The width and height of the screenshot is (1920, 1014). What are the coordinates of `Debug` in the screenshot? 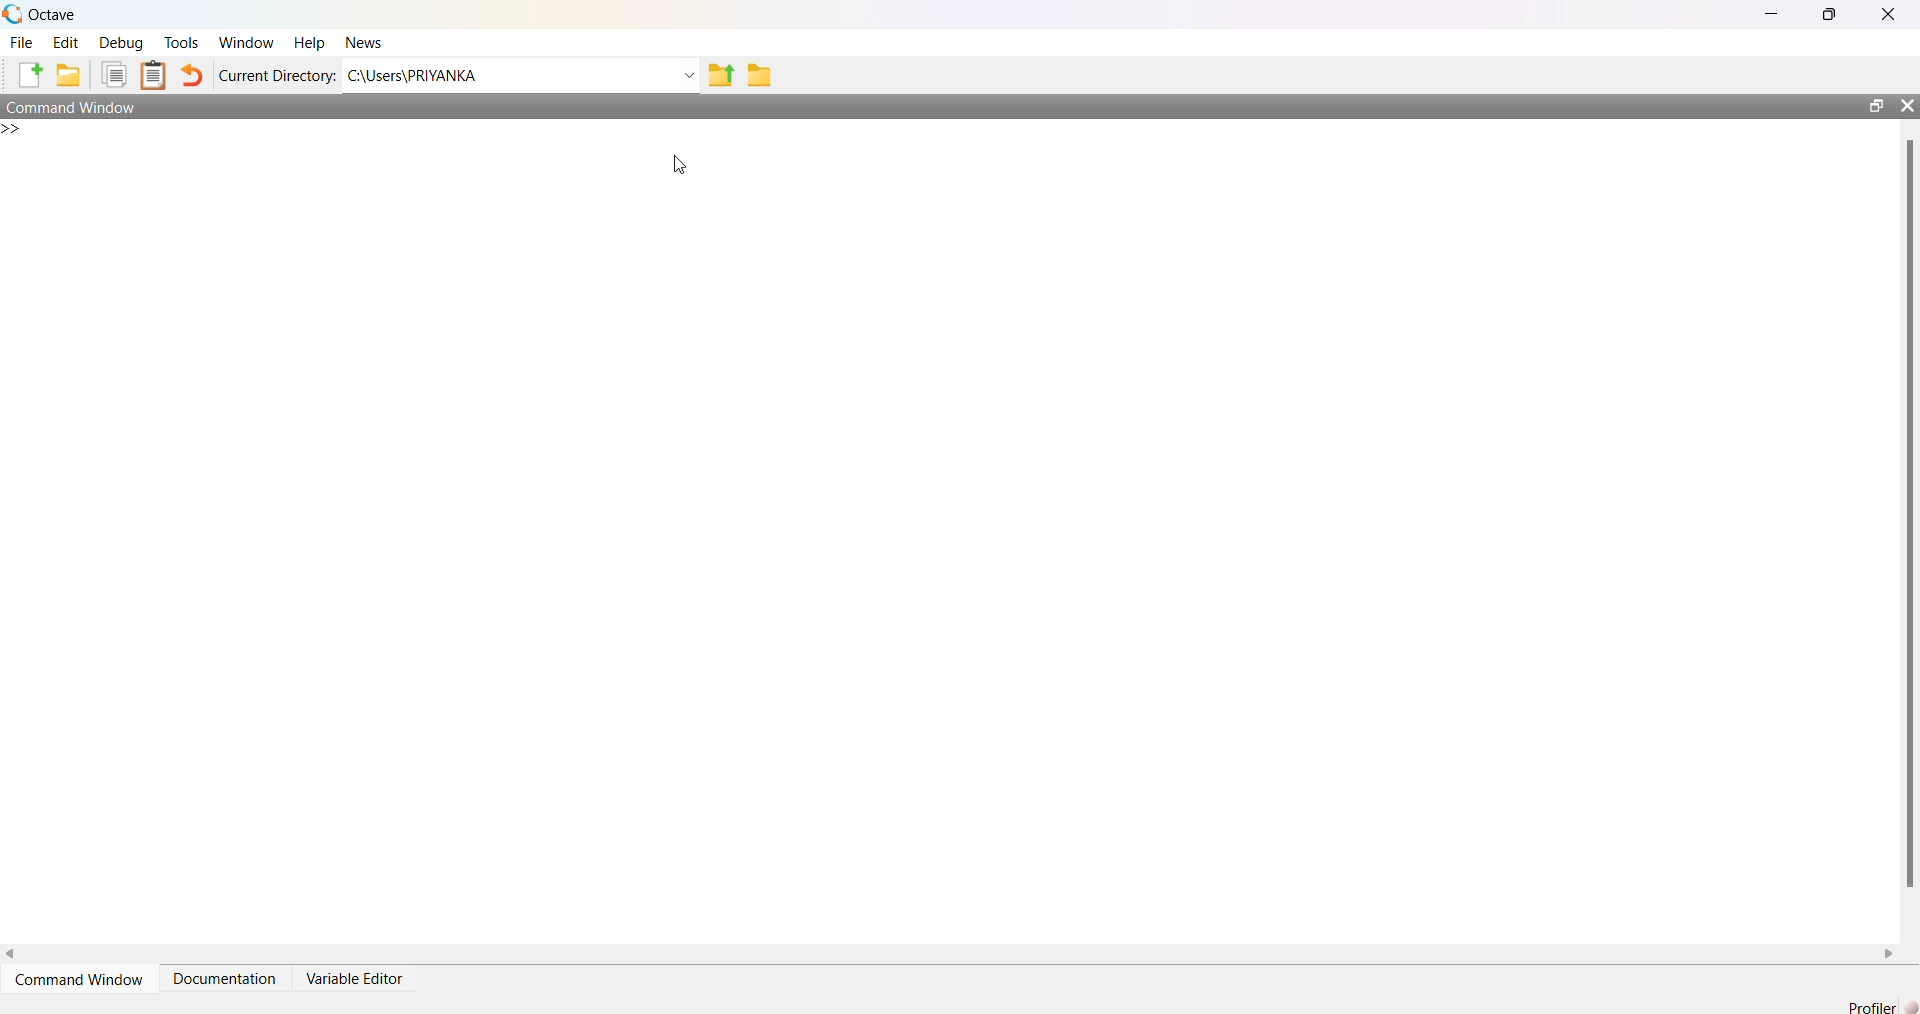 It's located at (122, 41).